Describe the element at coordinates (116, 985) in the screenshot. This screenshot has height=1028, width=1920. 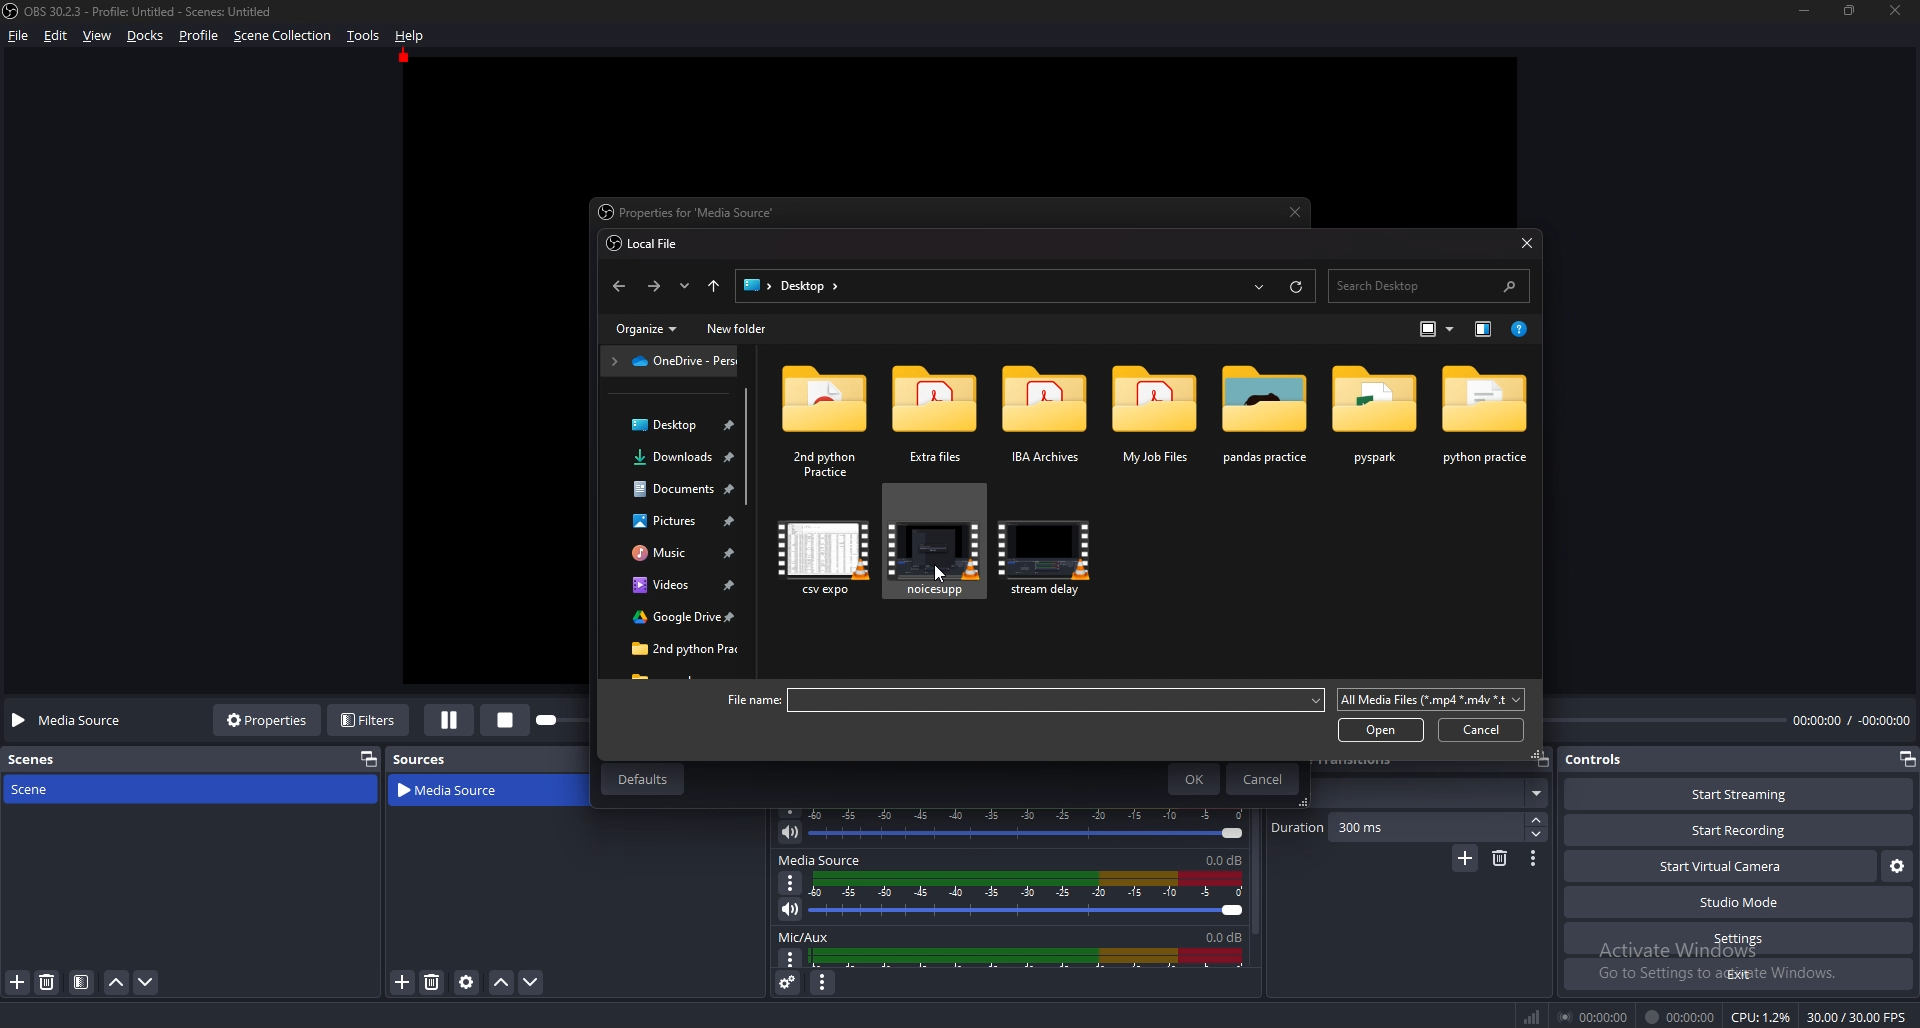
I see `Move scene up` at that location.